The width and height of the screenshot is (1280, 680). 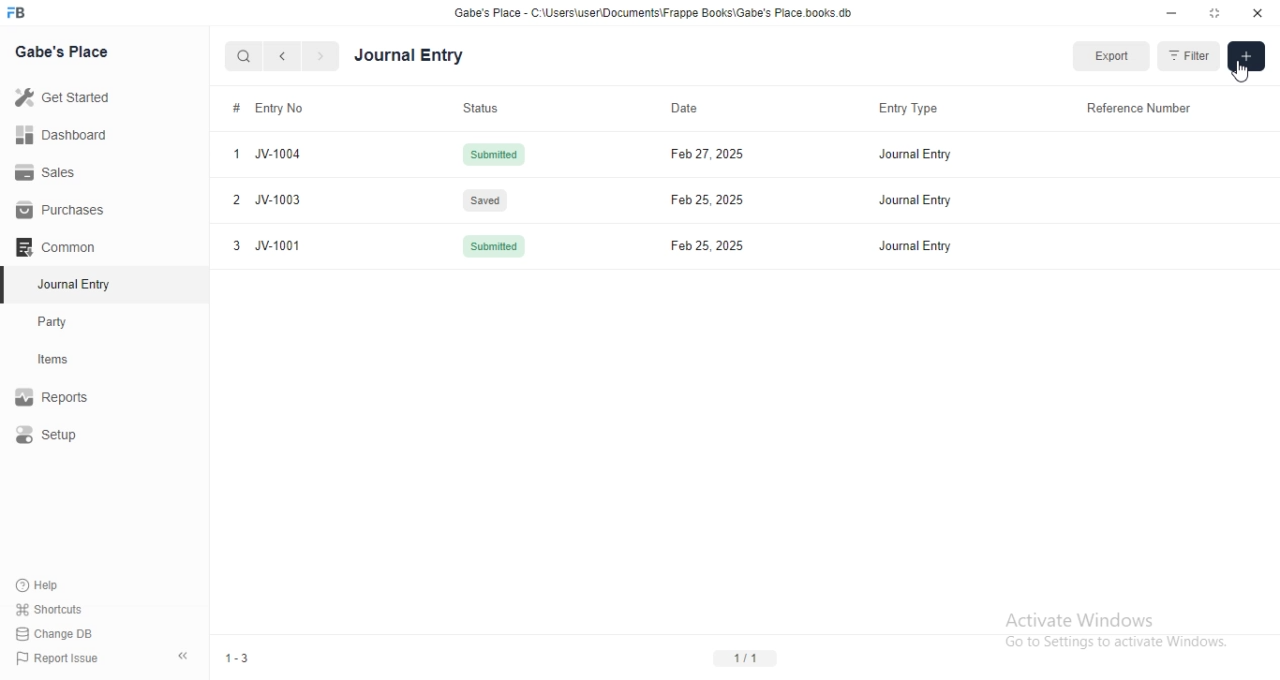 What do you see at coordinates (62, 609) in the screenshot?
I see `‘Shortcuts` at bounding box center [62, 609].